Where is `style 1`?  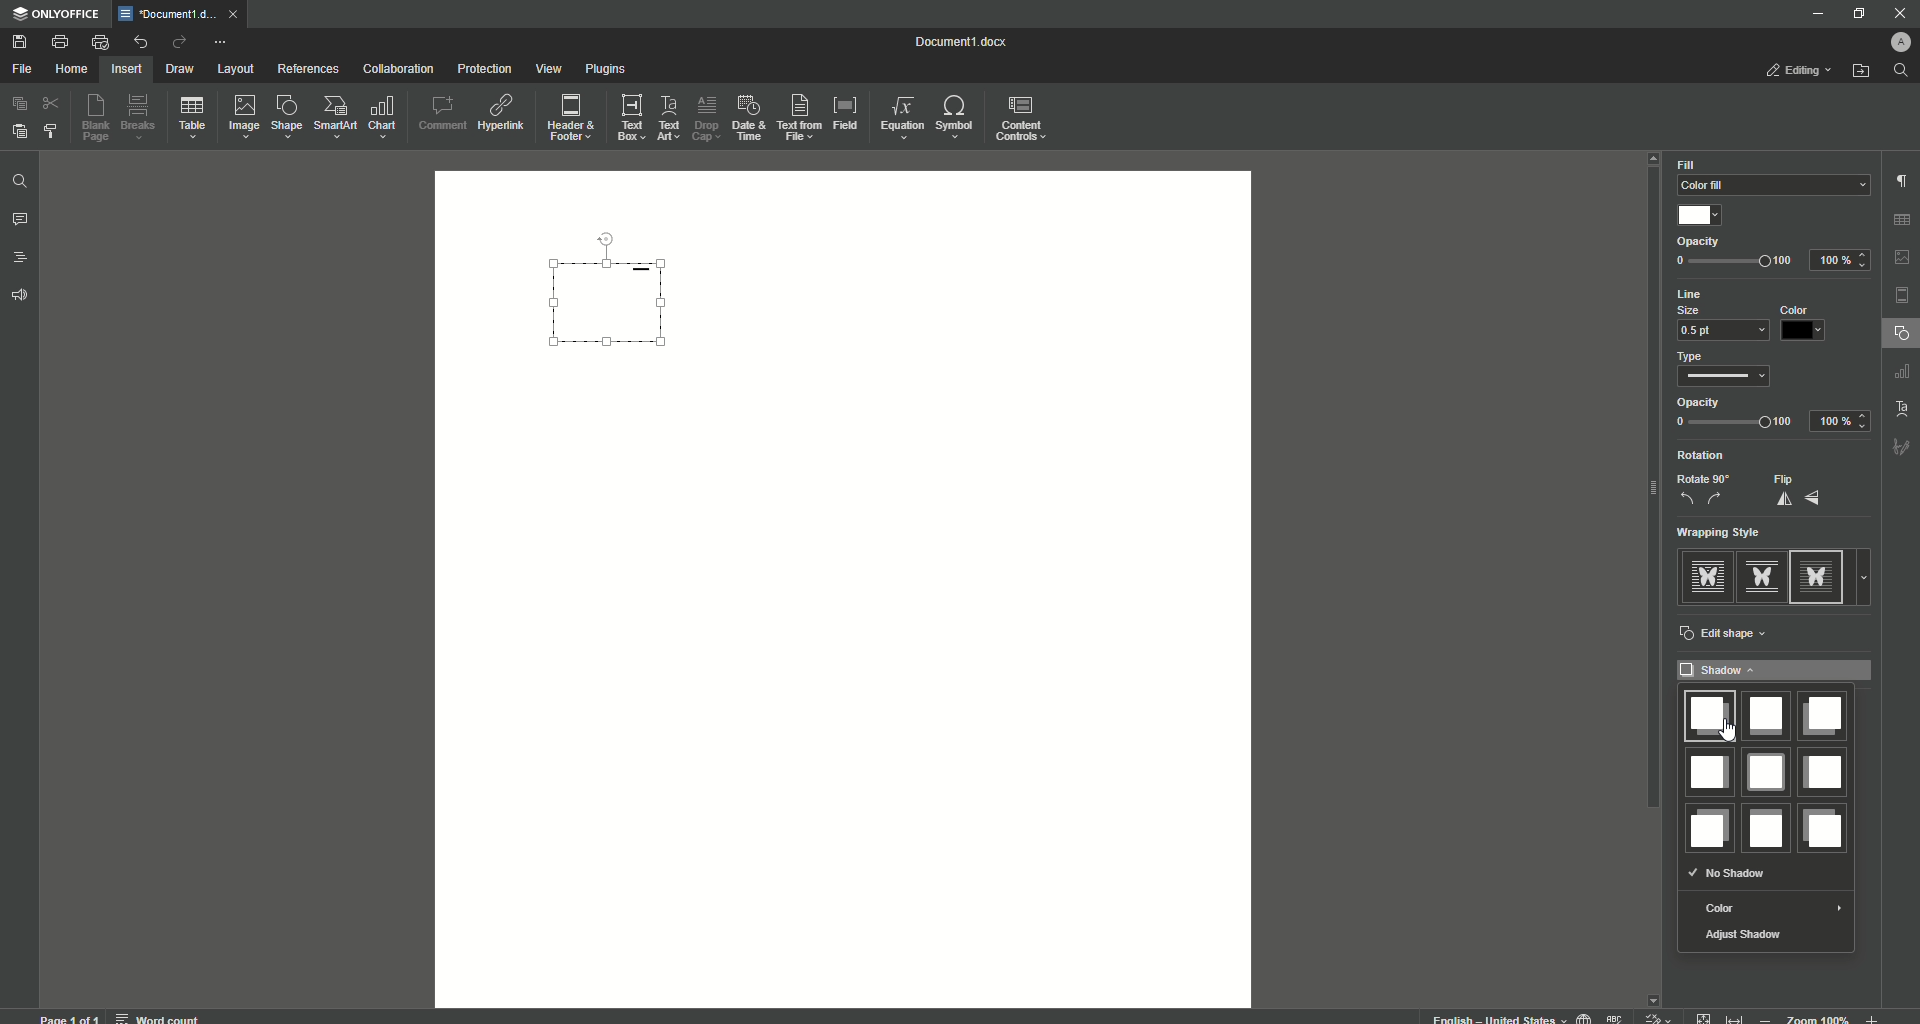
style 1 is located at coordinates (1705, 576).